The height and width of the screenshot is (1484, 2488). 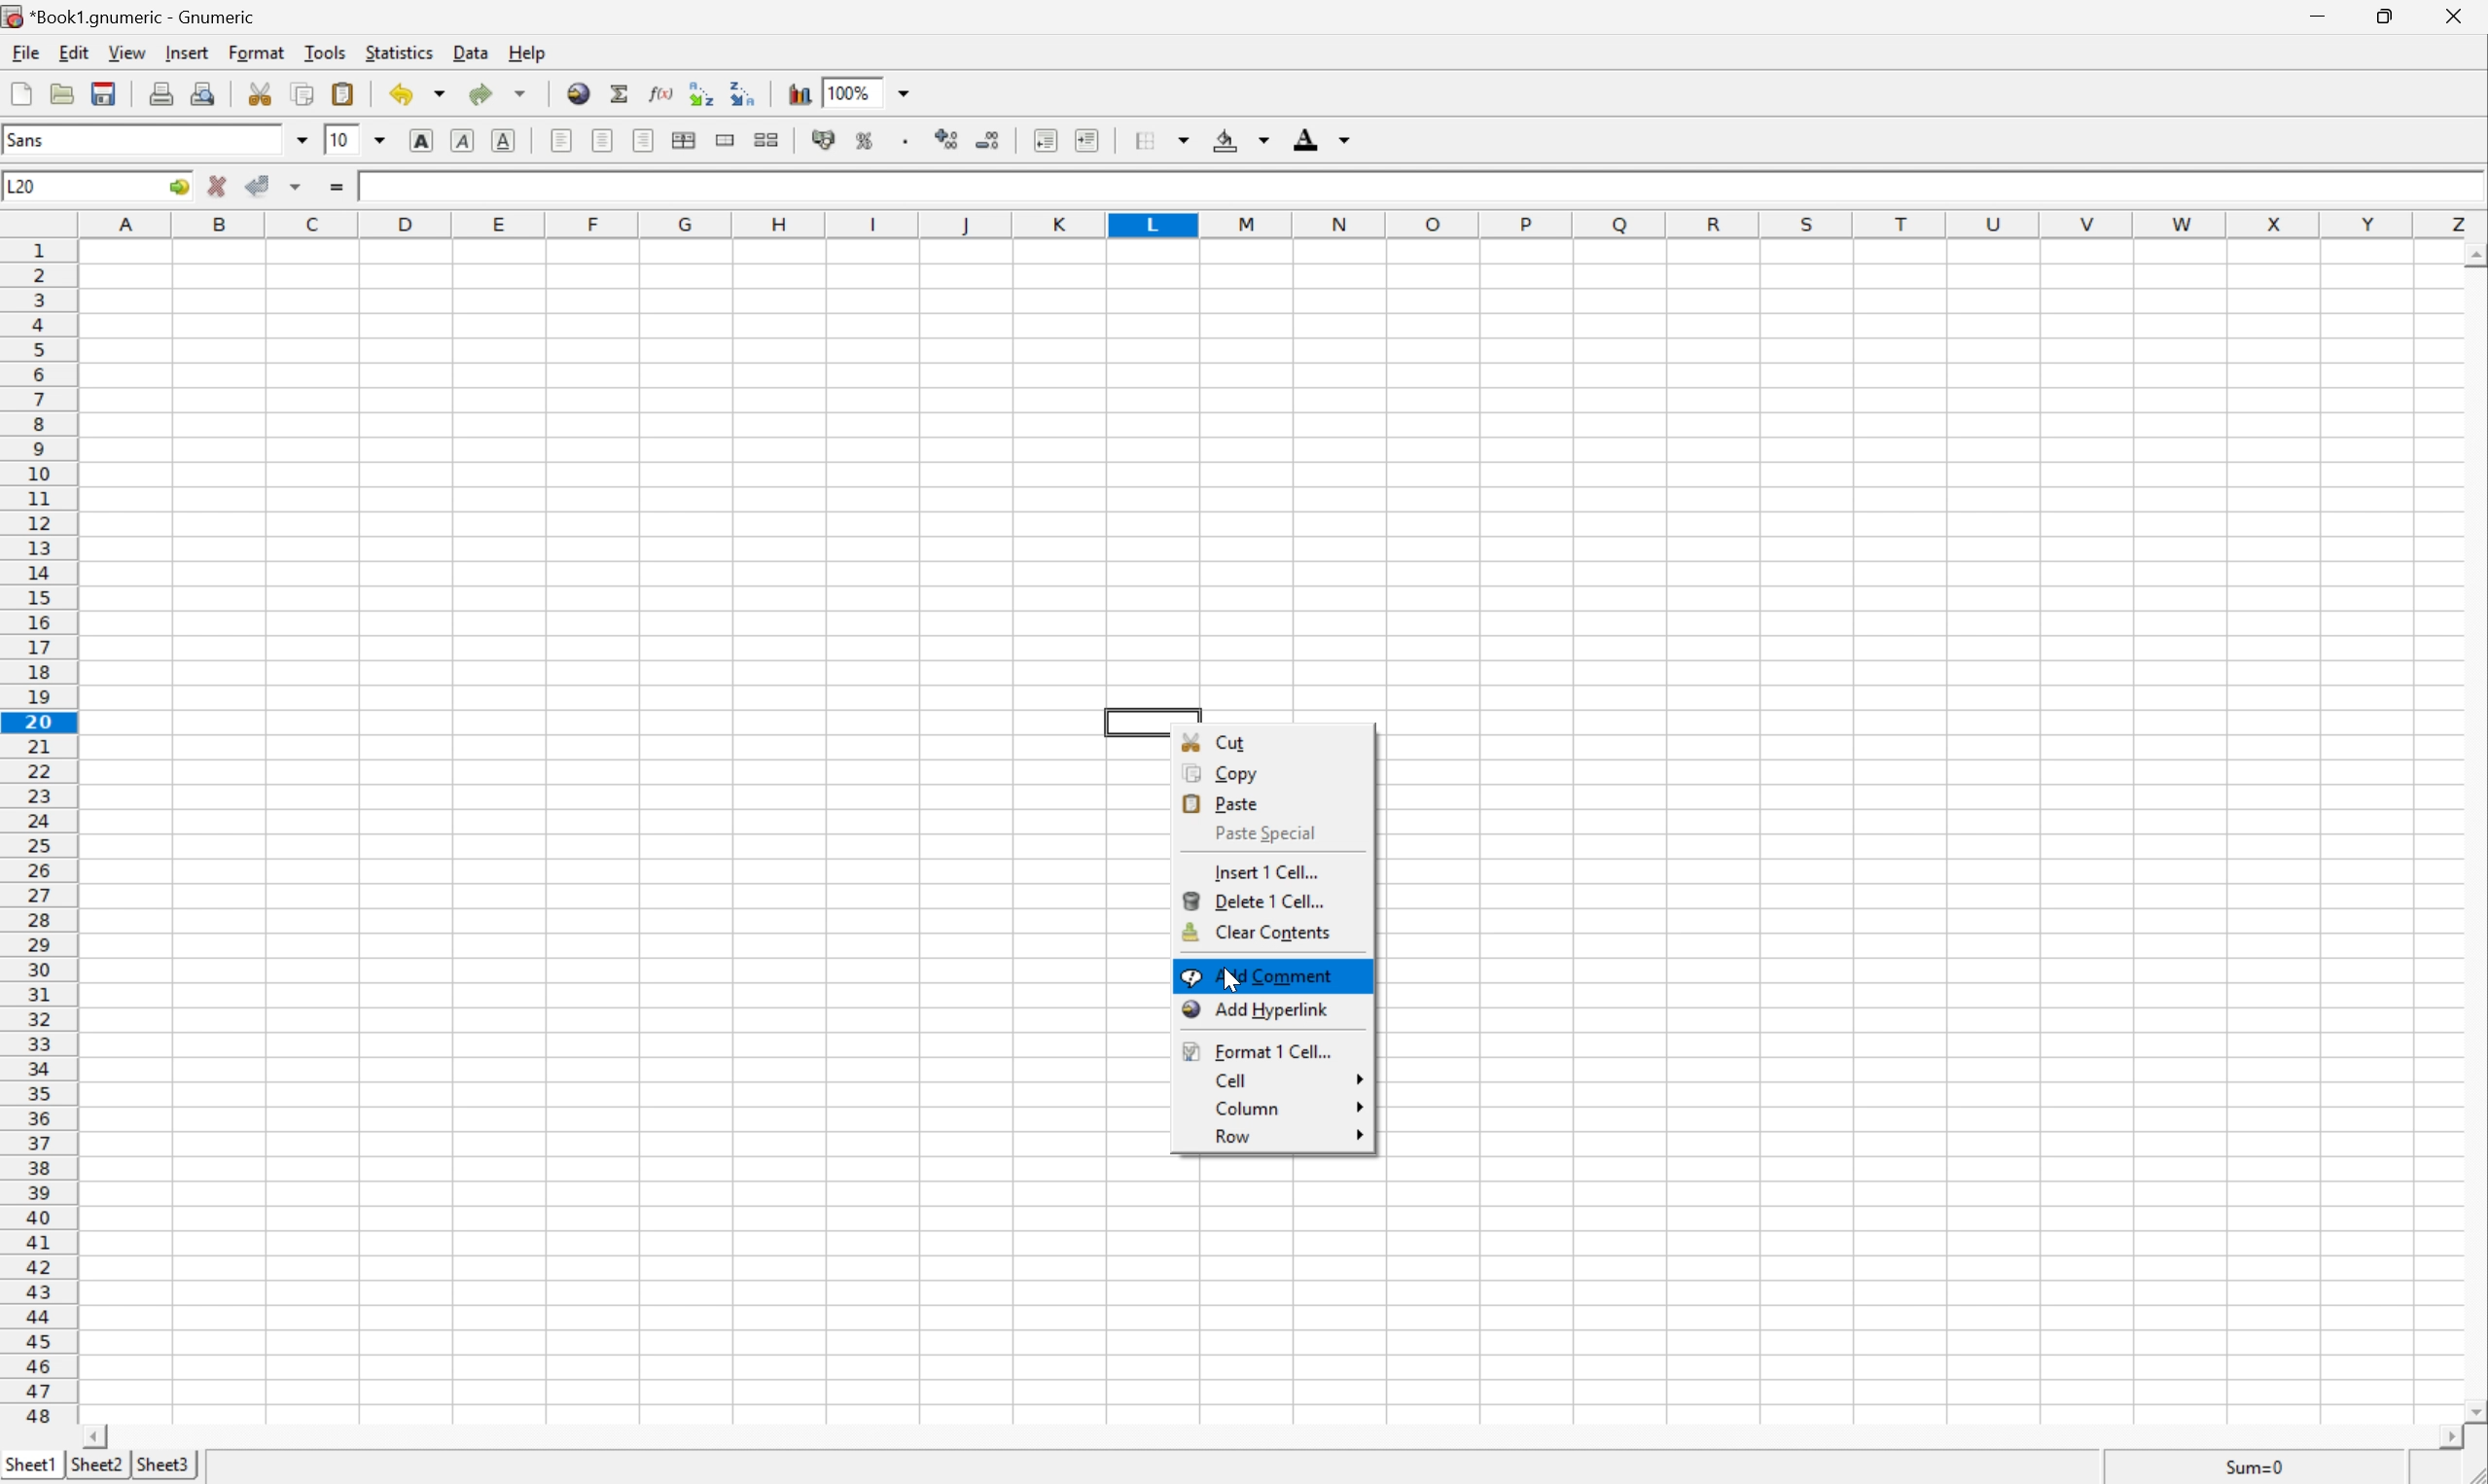 I want to click on Scroll Down, so click(x=2471, y=1407).